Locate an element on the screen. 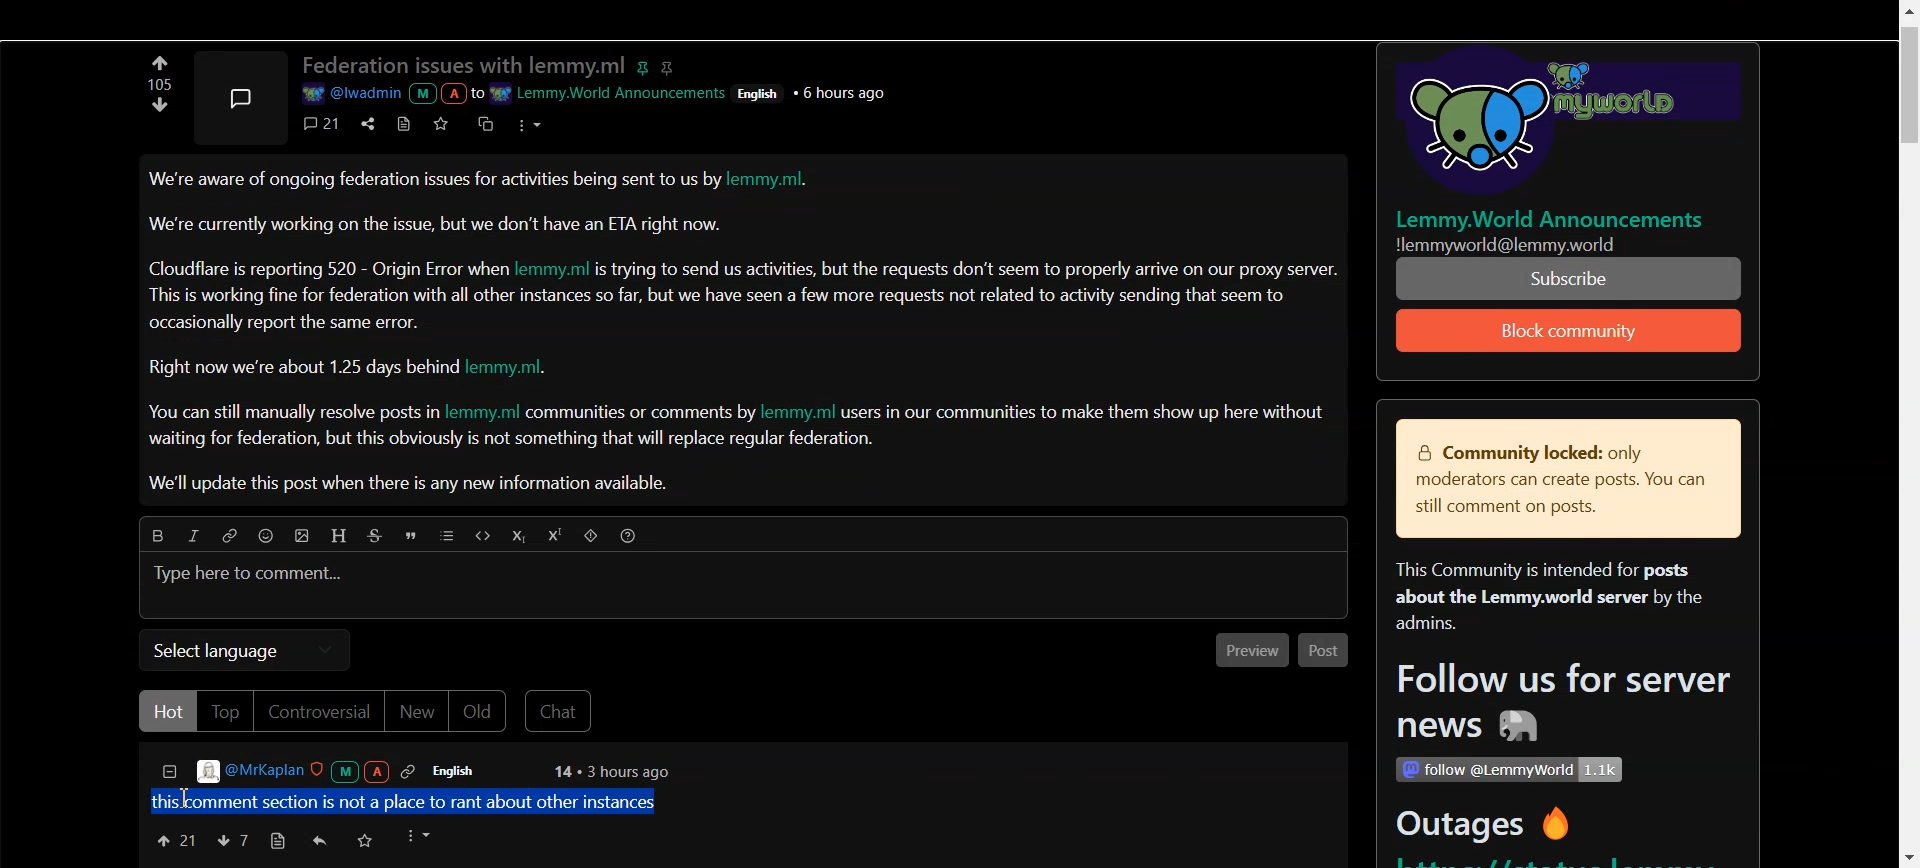  Quote is located at coordinates (414, 538).